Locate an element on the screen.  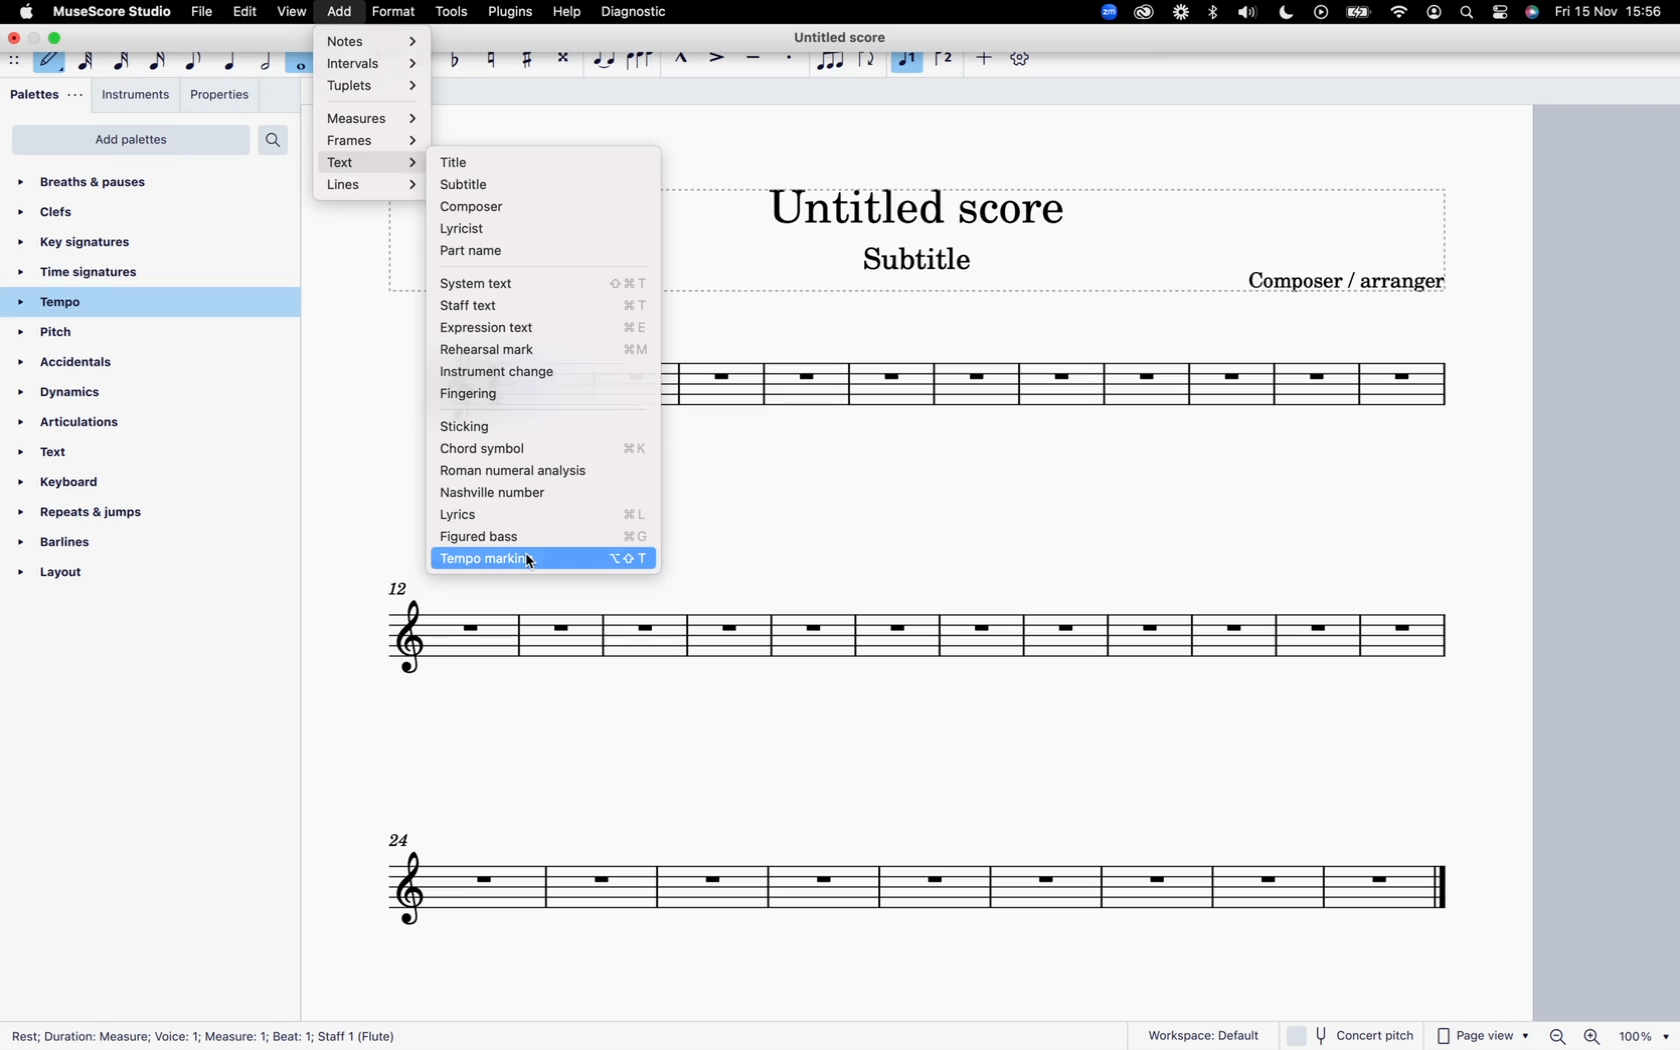
toggle double sharp is located at coordinates (562, 58).